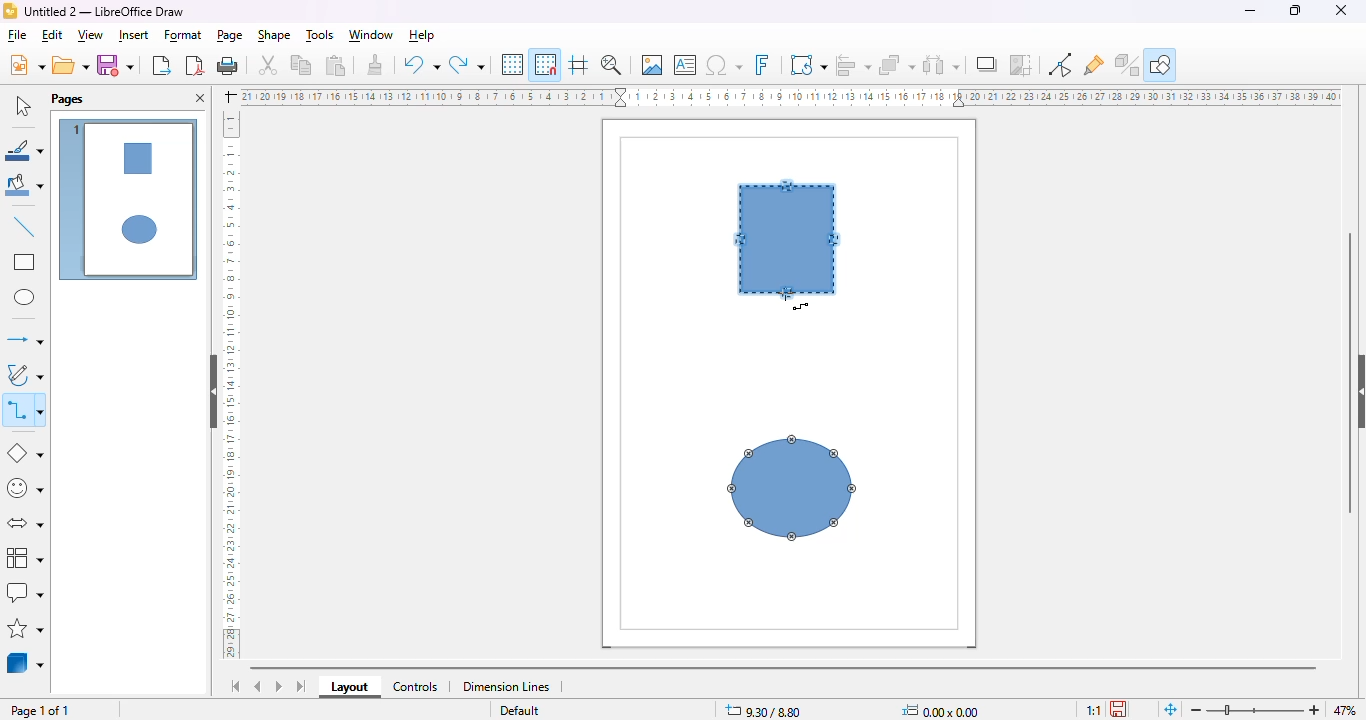 This screenshot has width=1366, height=720. Describe the element at coordinates (133, 35) in the screenshot. I see `insert` at that location.